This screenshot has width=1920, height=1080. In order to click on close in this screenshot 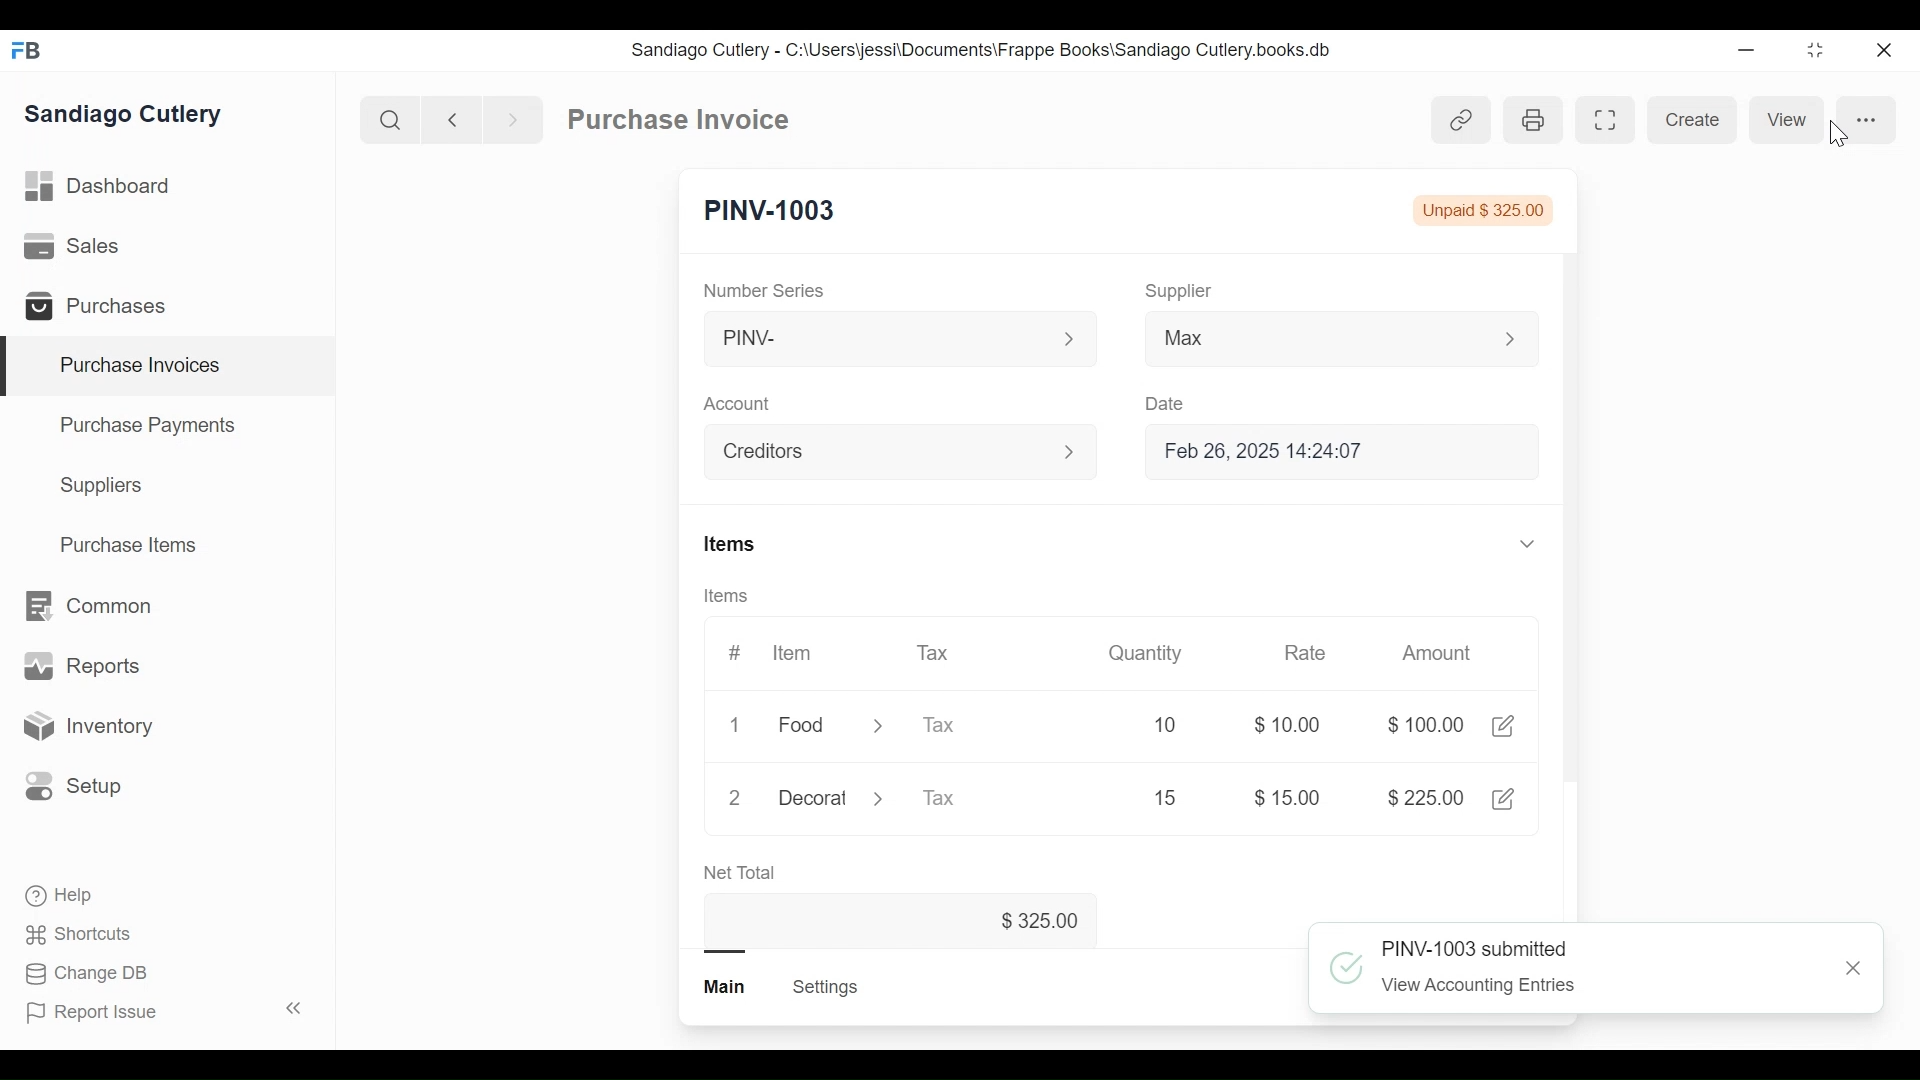, I will do `click(1882, 51)`.